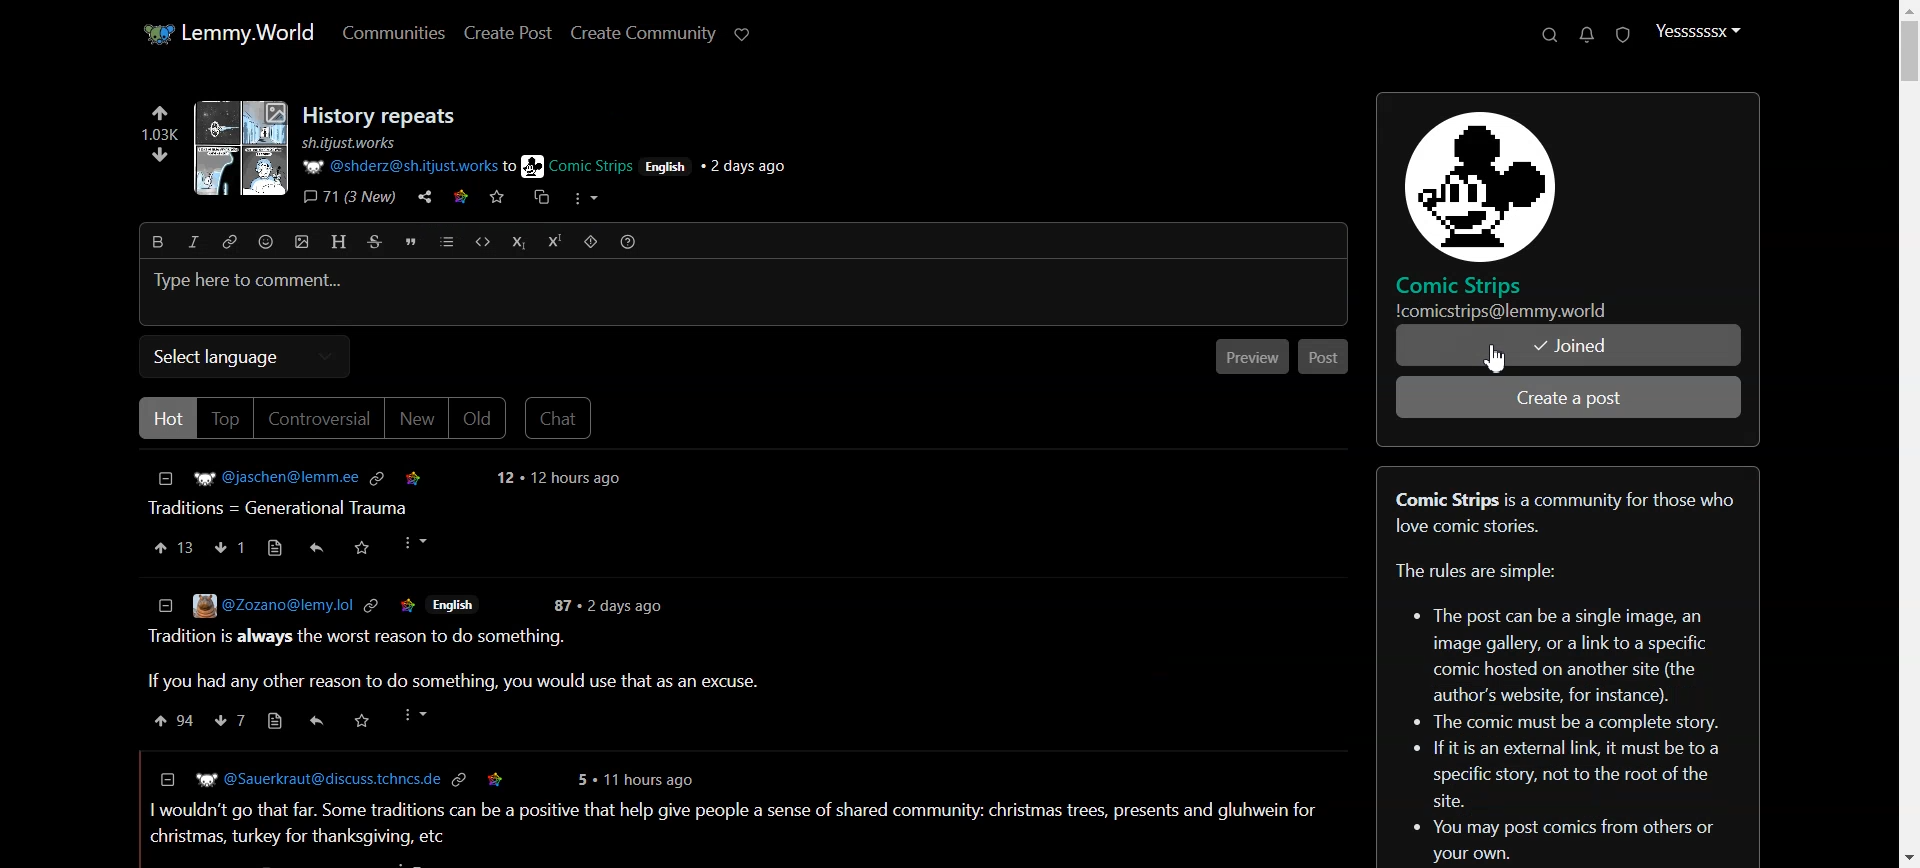  What do you see at coordinates (249, 721) in the screenshot?
I see `Comment` at bounding box center [249, 721].